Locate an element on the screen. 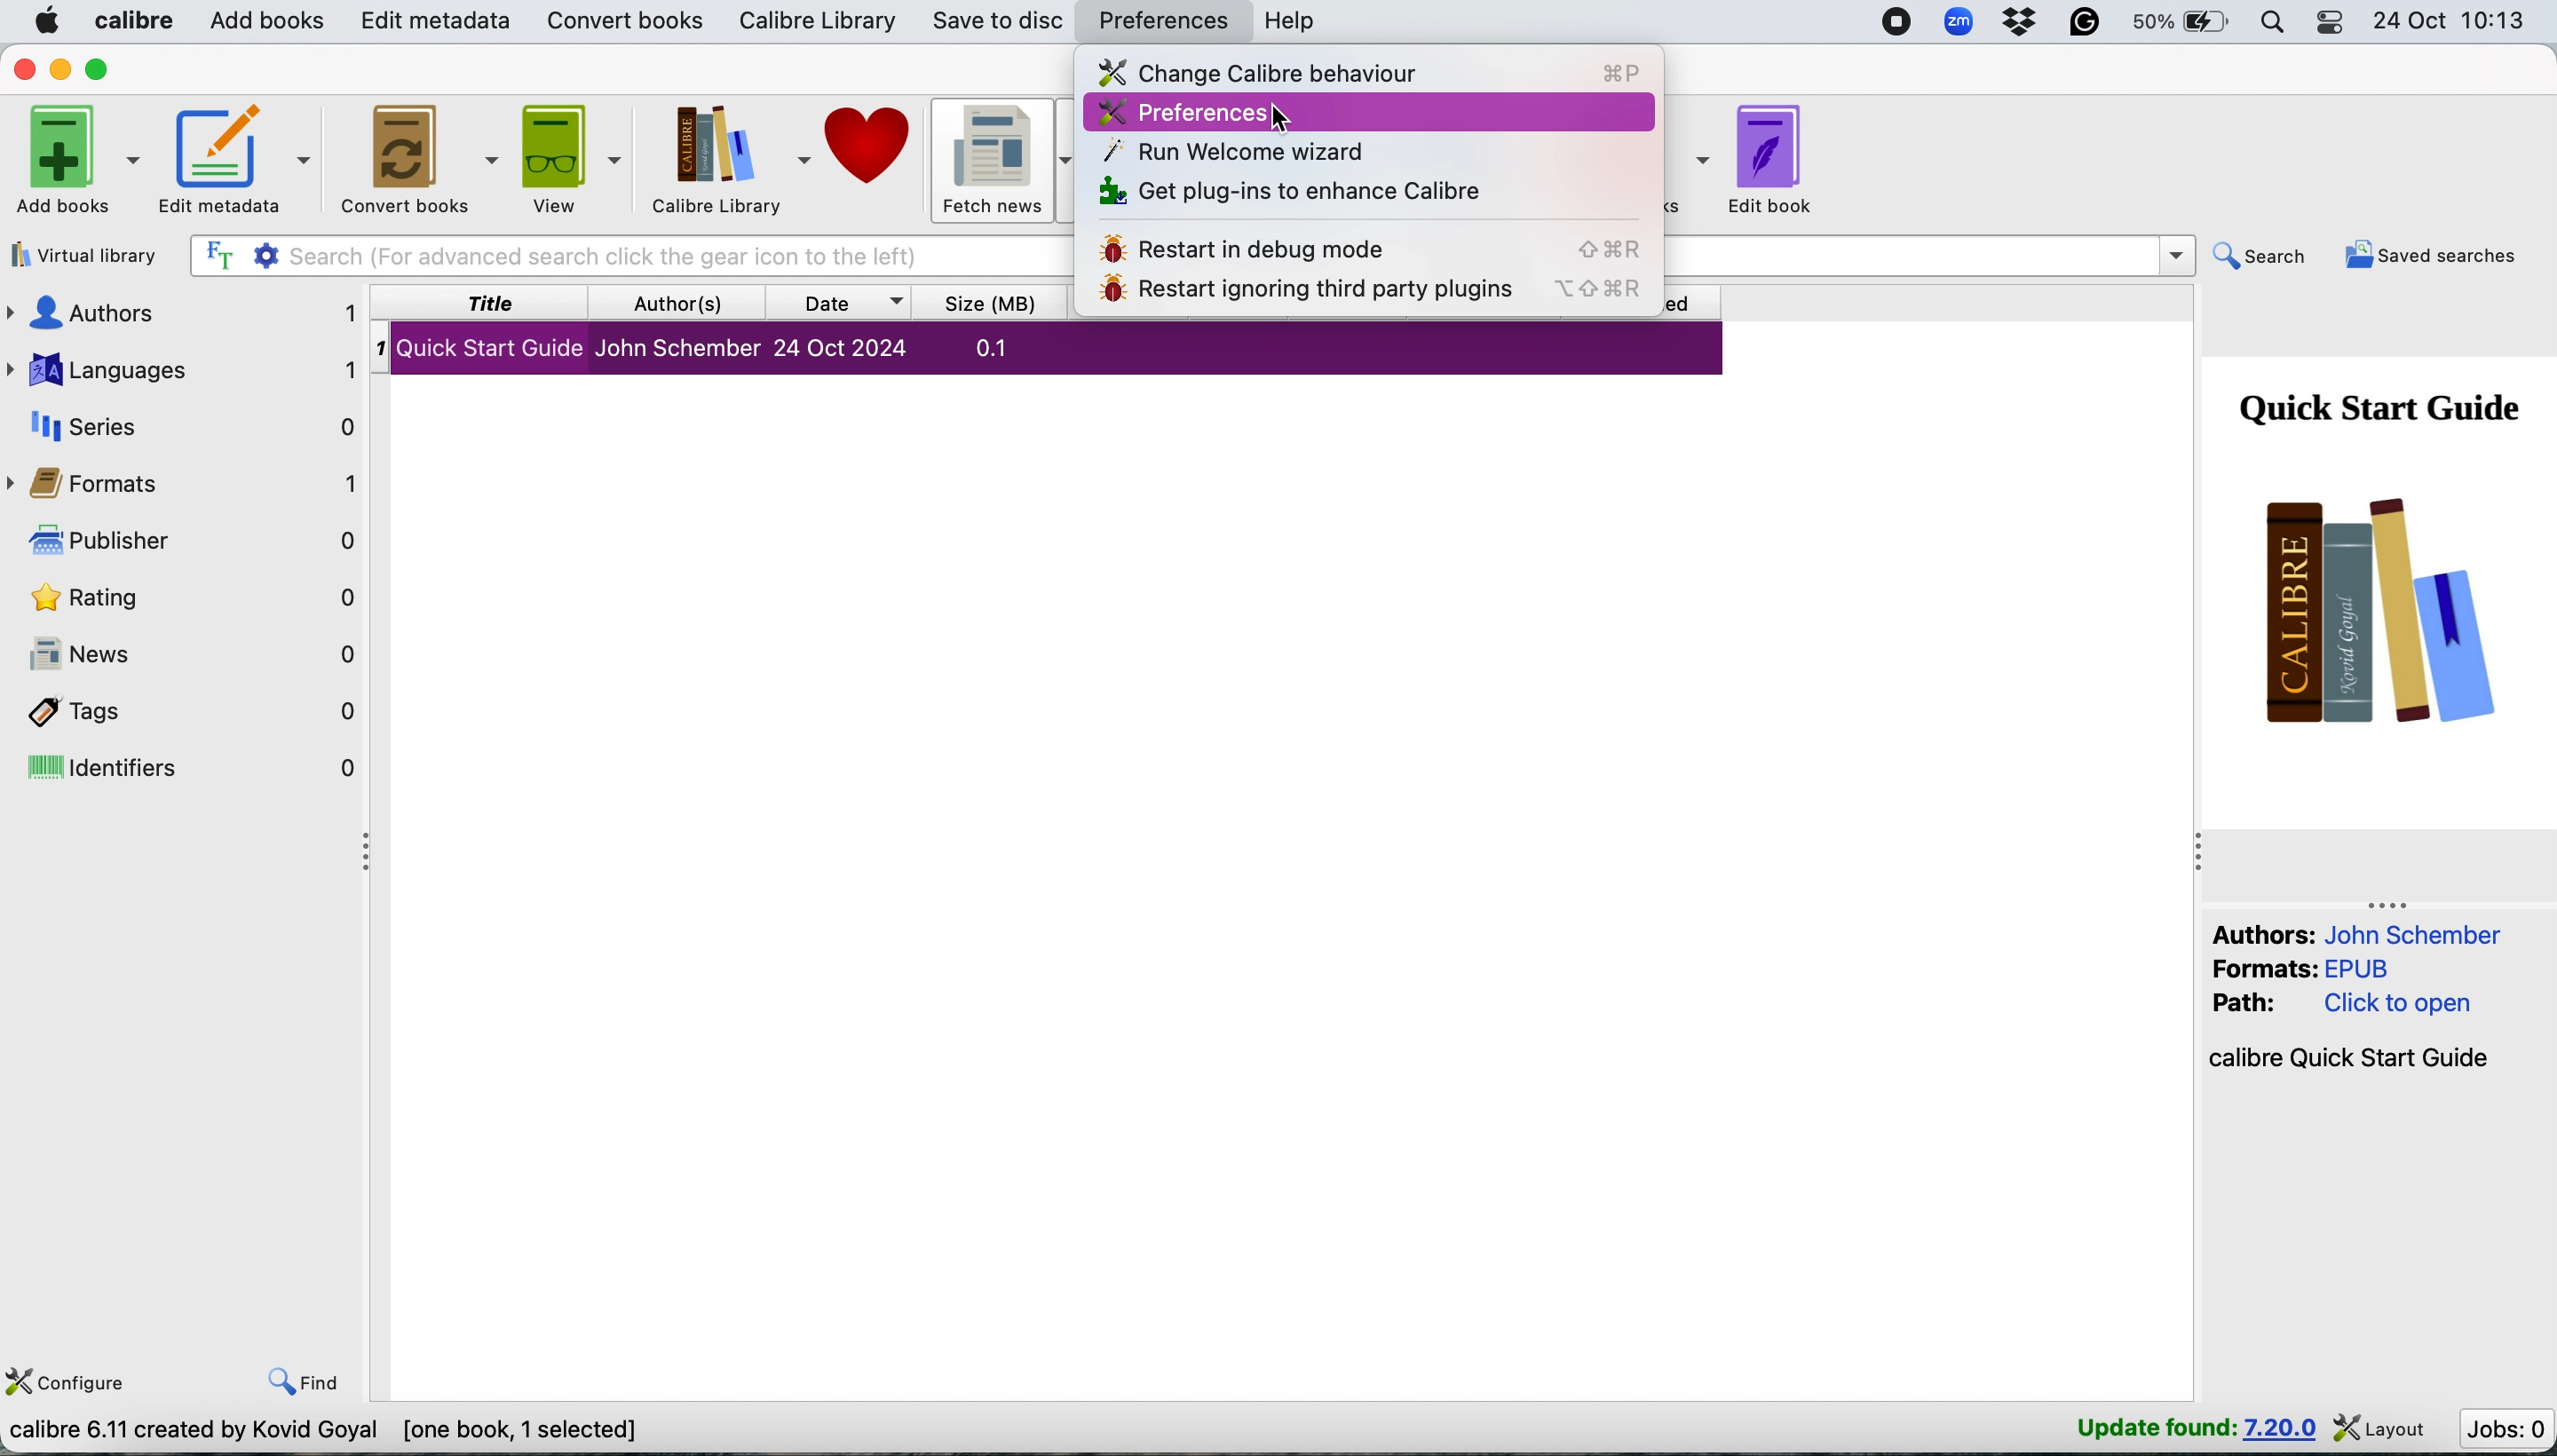 Image resolution: width=2557 pixels, height=1456 pixels. settings is located at coordinates (270, 256).